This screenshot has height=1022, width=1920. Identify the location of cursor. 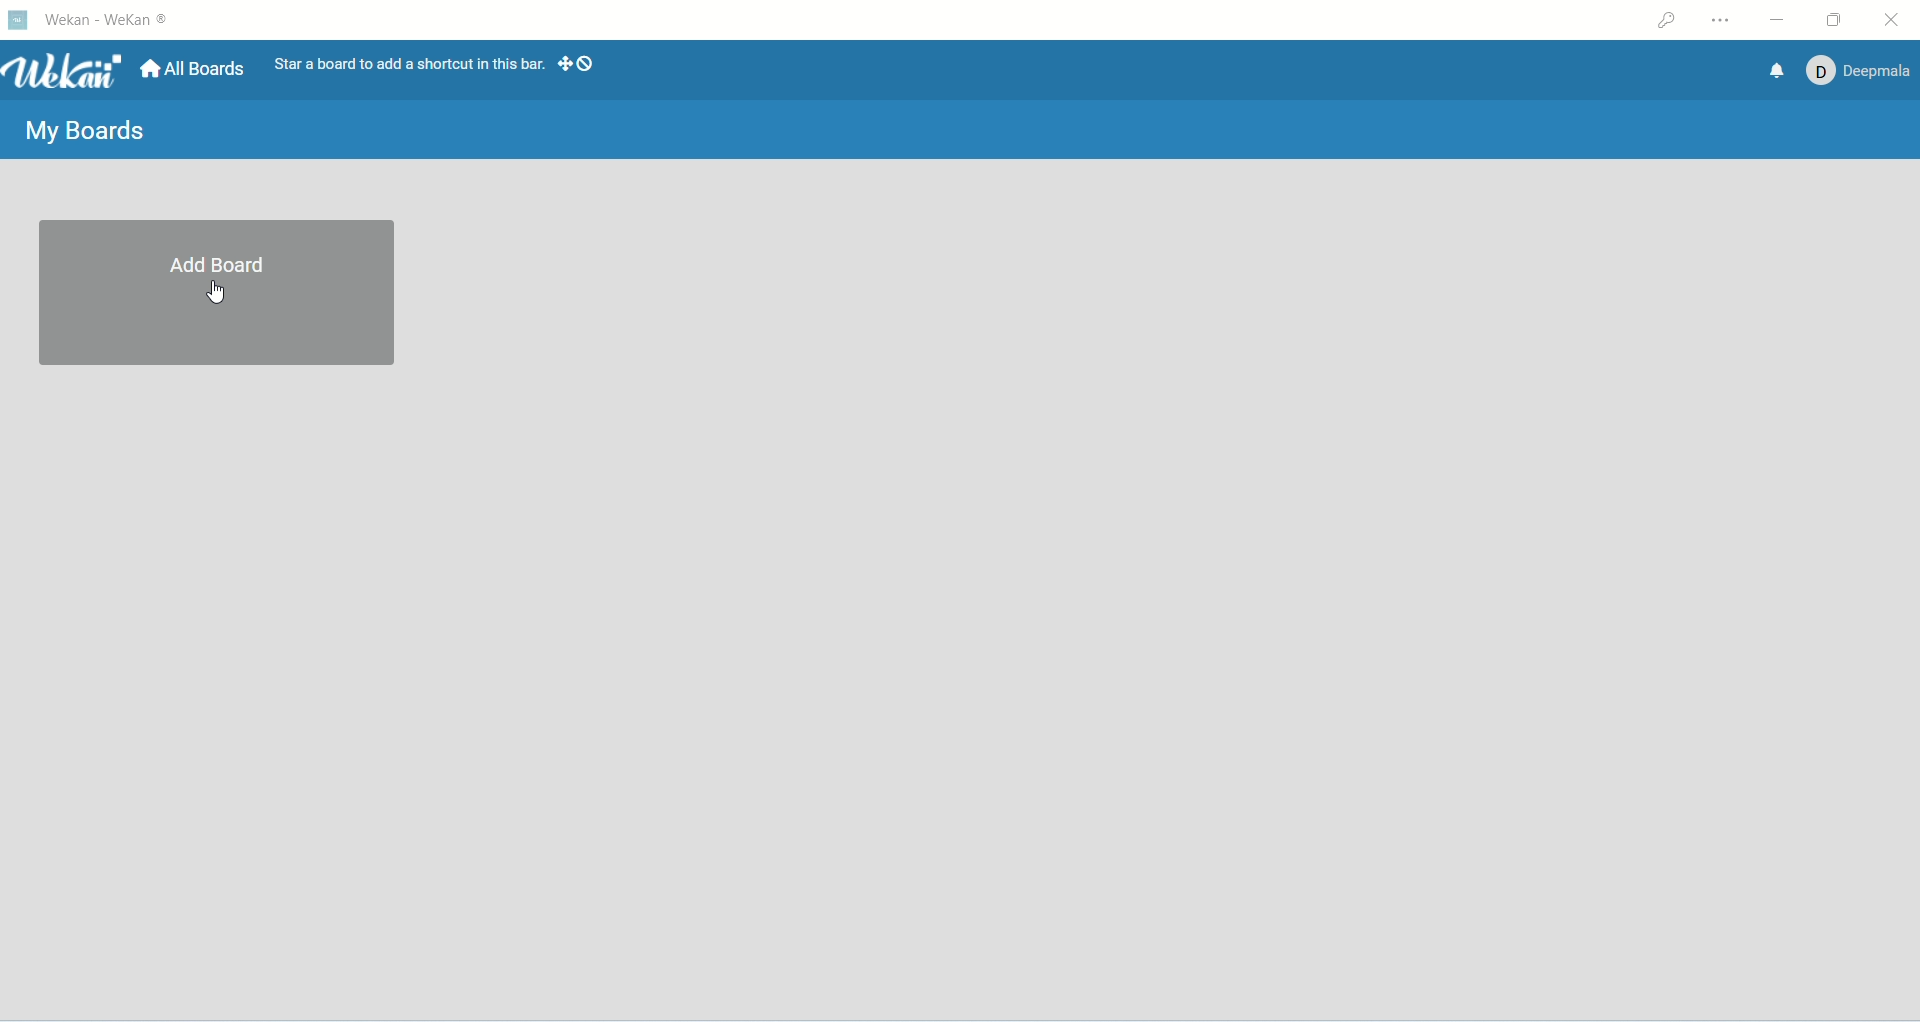
(215, 291).